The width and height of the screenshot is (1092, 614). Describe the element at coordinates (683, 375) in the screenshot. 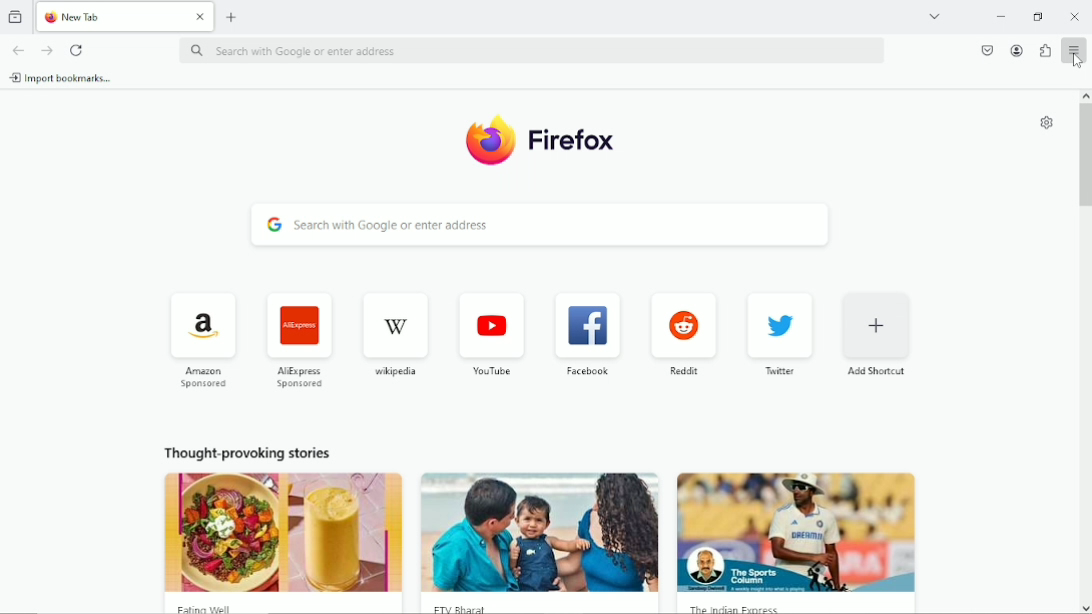

I see `reddit` at that location.